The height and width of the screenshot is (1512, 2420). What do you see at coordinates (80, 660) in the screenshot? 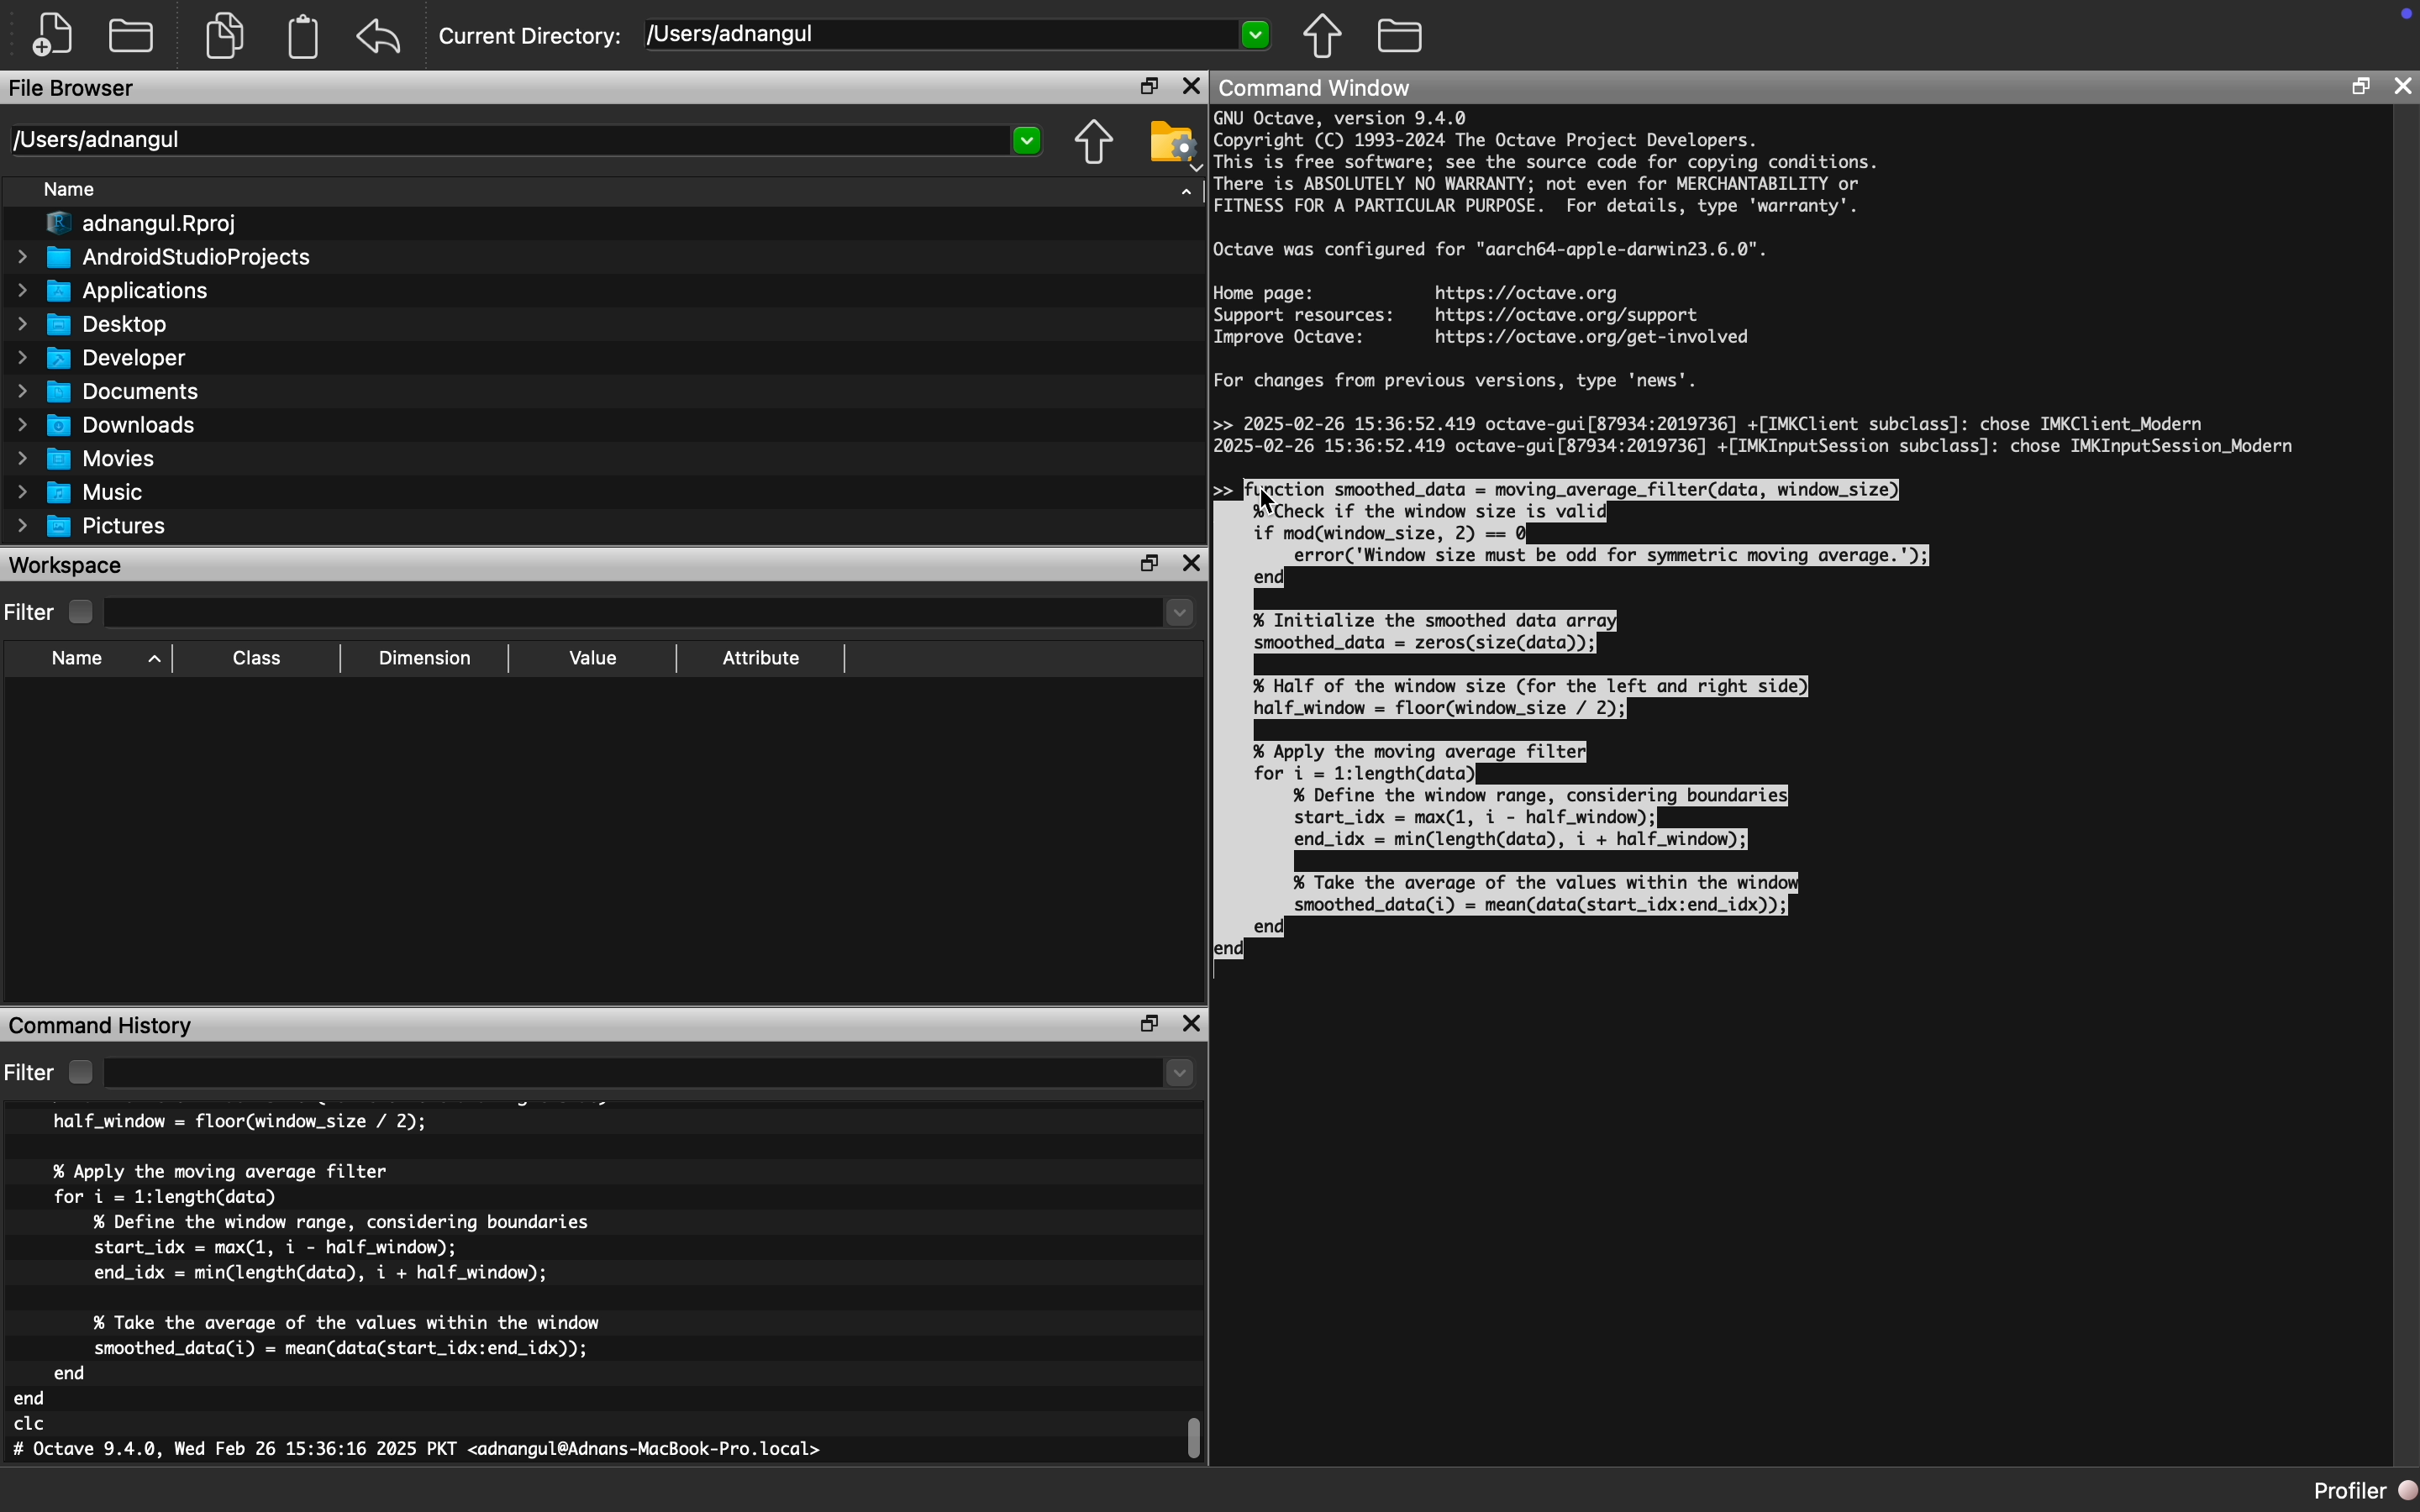
I see `Name` at bounding box center [80, 660].